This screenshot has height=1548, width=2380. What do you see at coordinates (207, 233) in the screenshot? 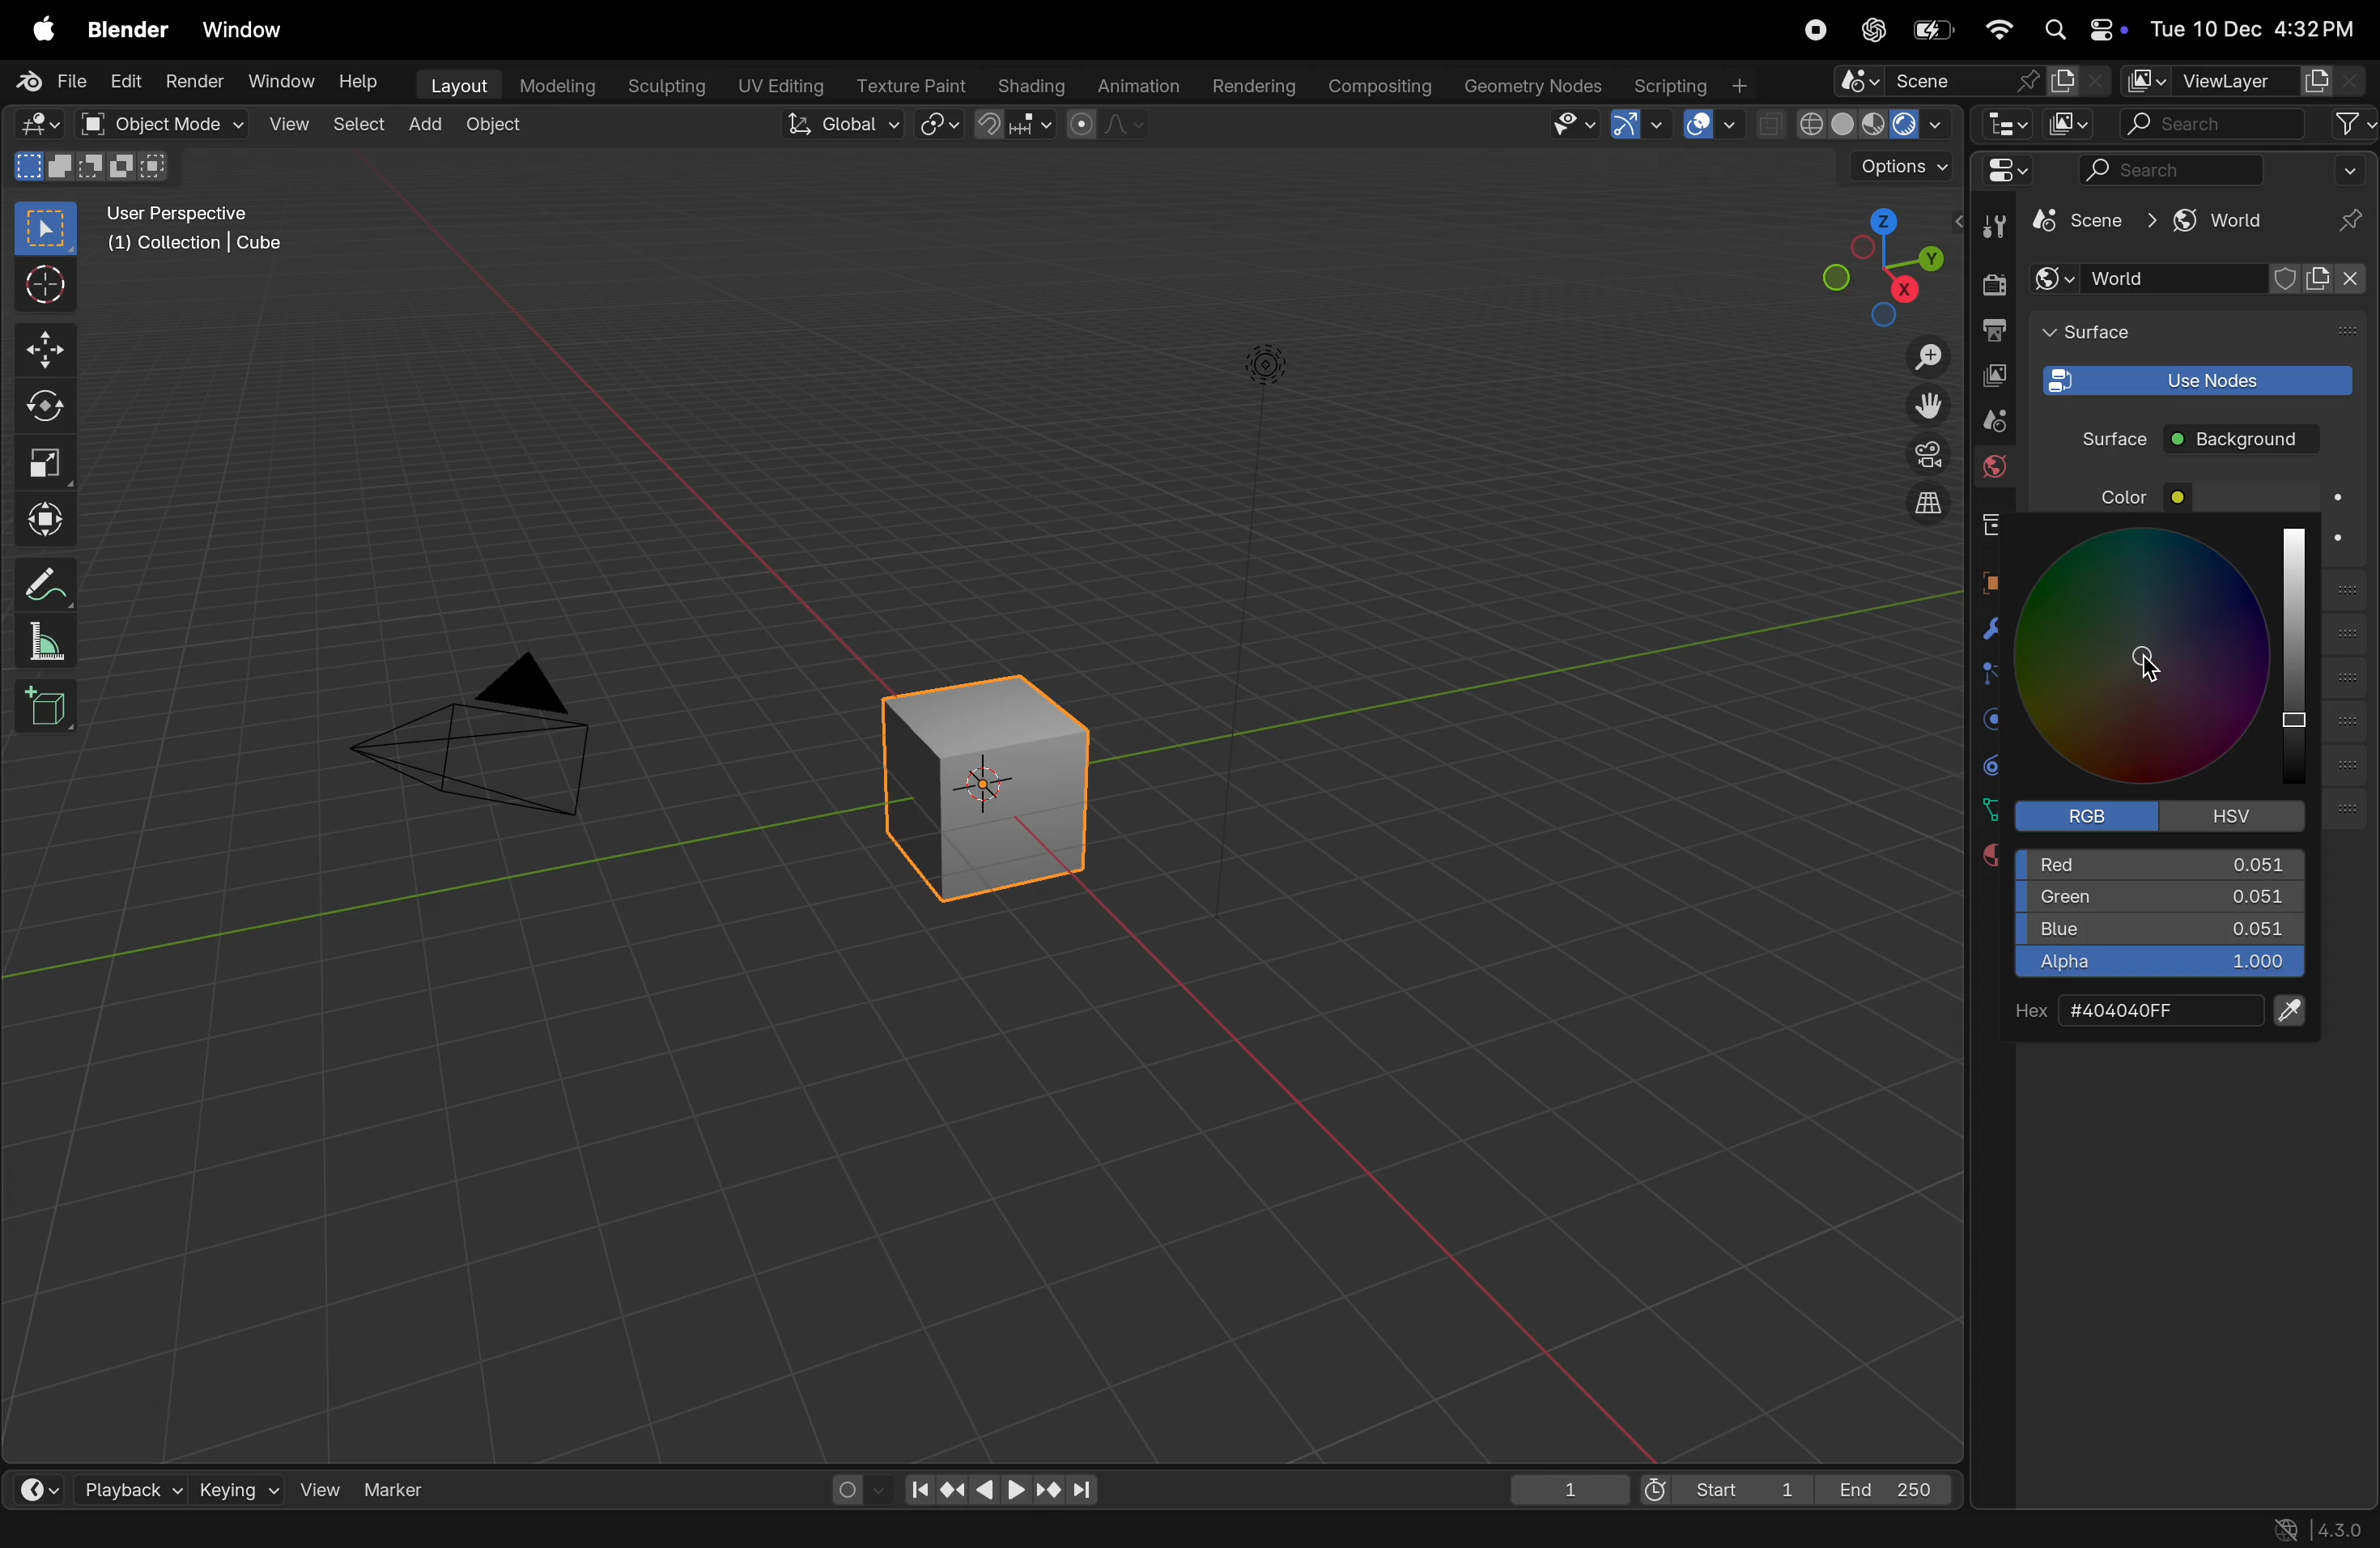
I see `user perspective` at bounding box center [207, 233].